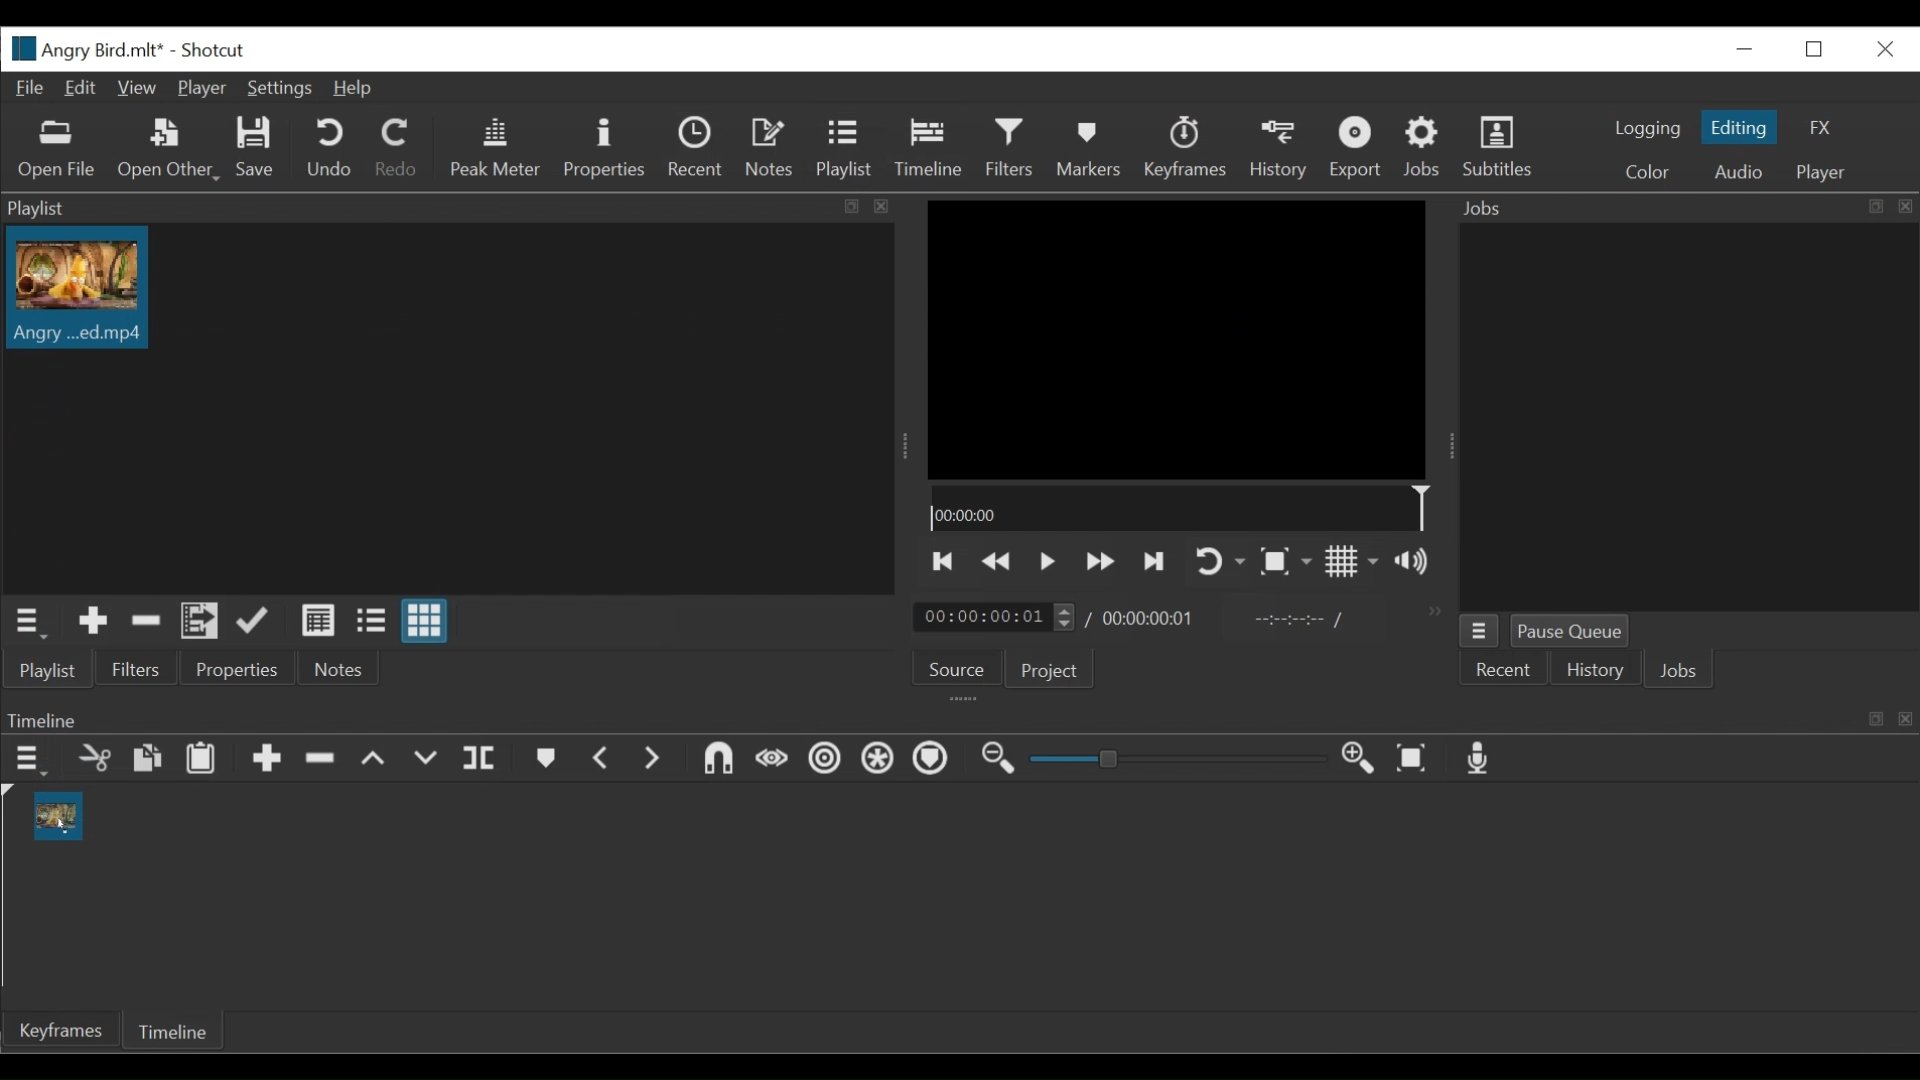 Image resolution: width=1920 pixels, height=1080 pixels. What do you see at coordinates (717, 760) in the screenshot?
I see `Snap` at bounding box center [717, 760].